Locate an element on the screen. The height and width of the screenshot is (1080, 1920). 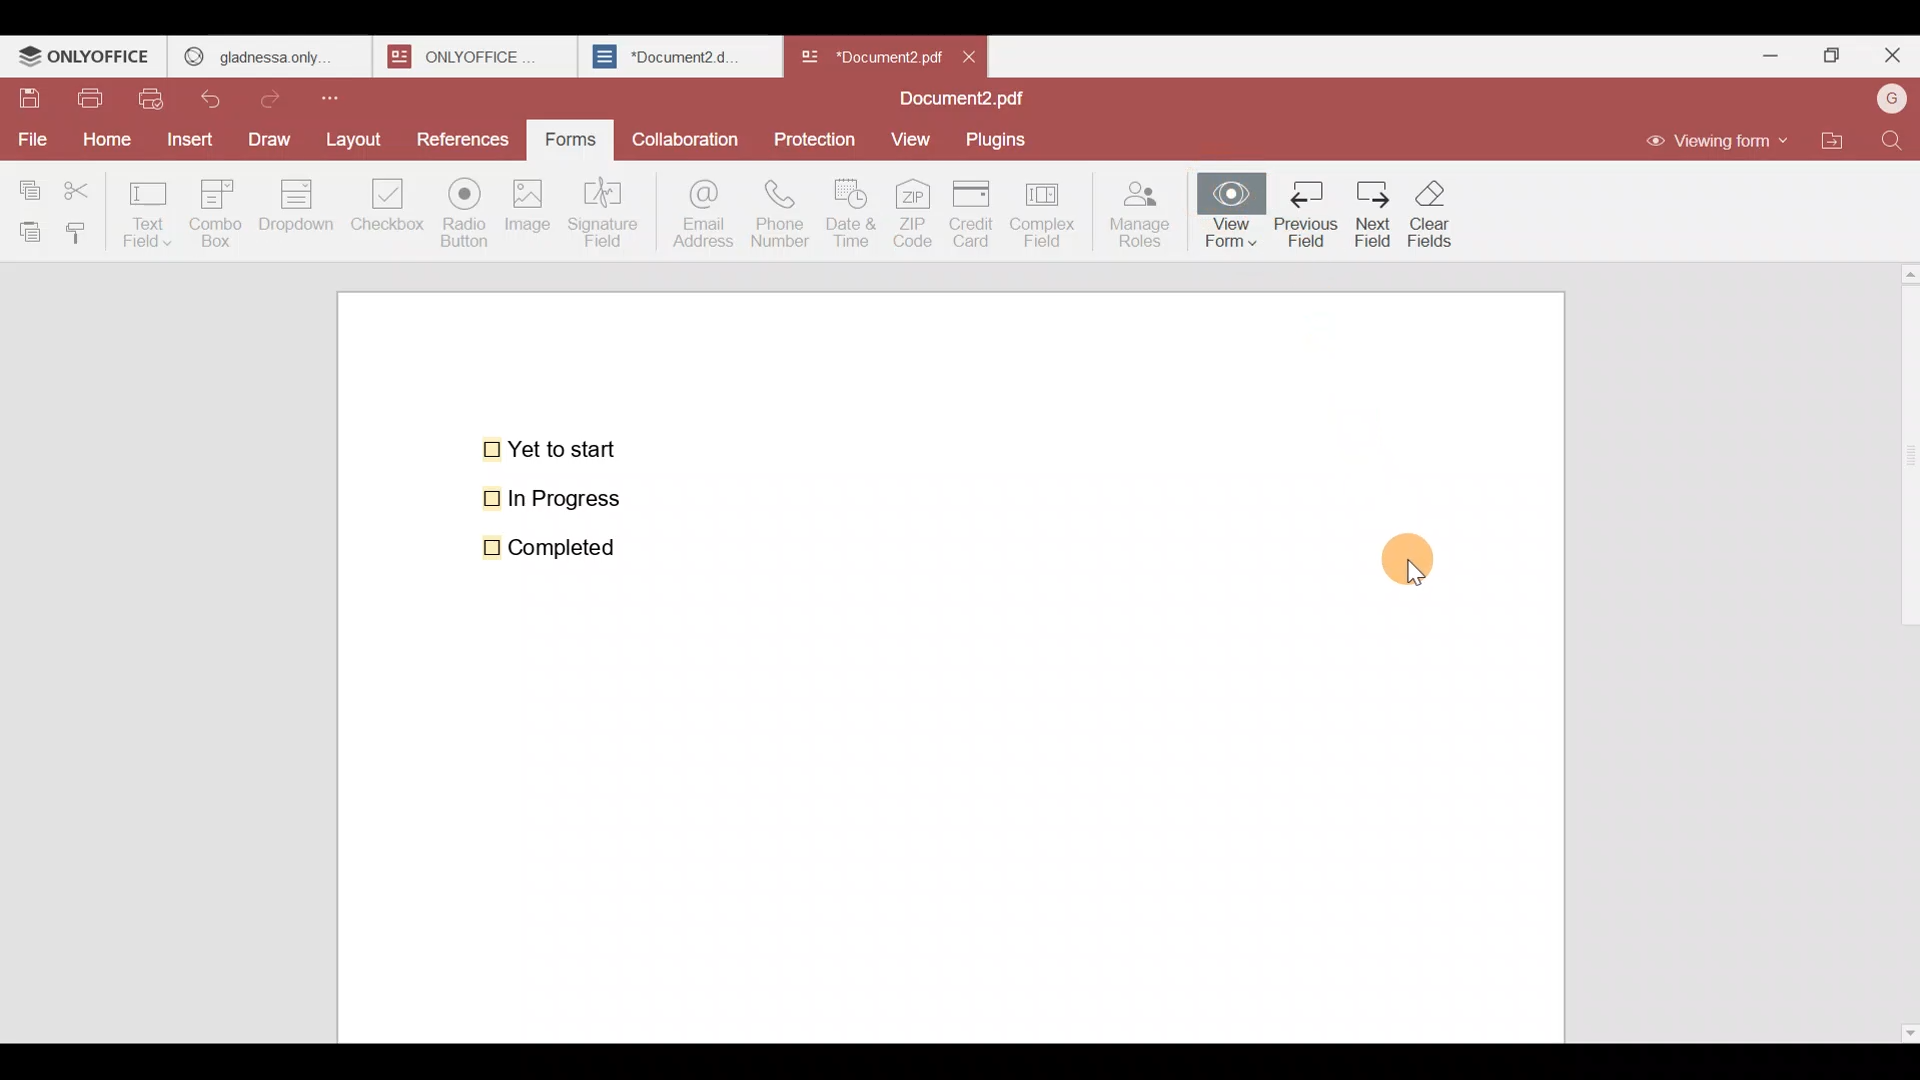
Open file location is located at coordinates (1832, 138).